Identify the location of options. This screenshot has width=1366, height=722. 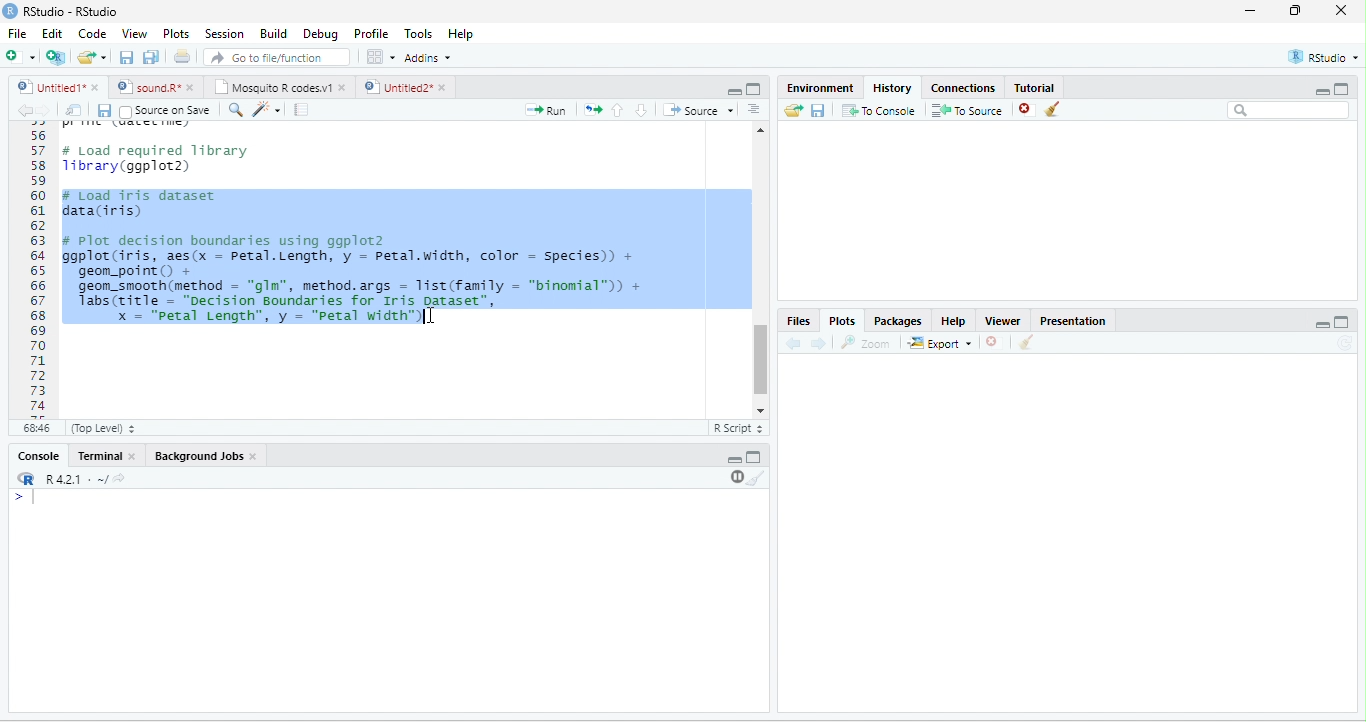
(754, 109).